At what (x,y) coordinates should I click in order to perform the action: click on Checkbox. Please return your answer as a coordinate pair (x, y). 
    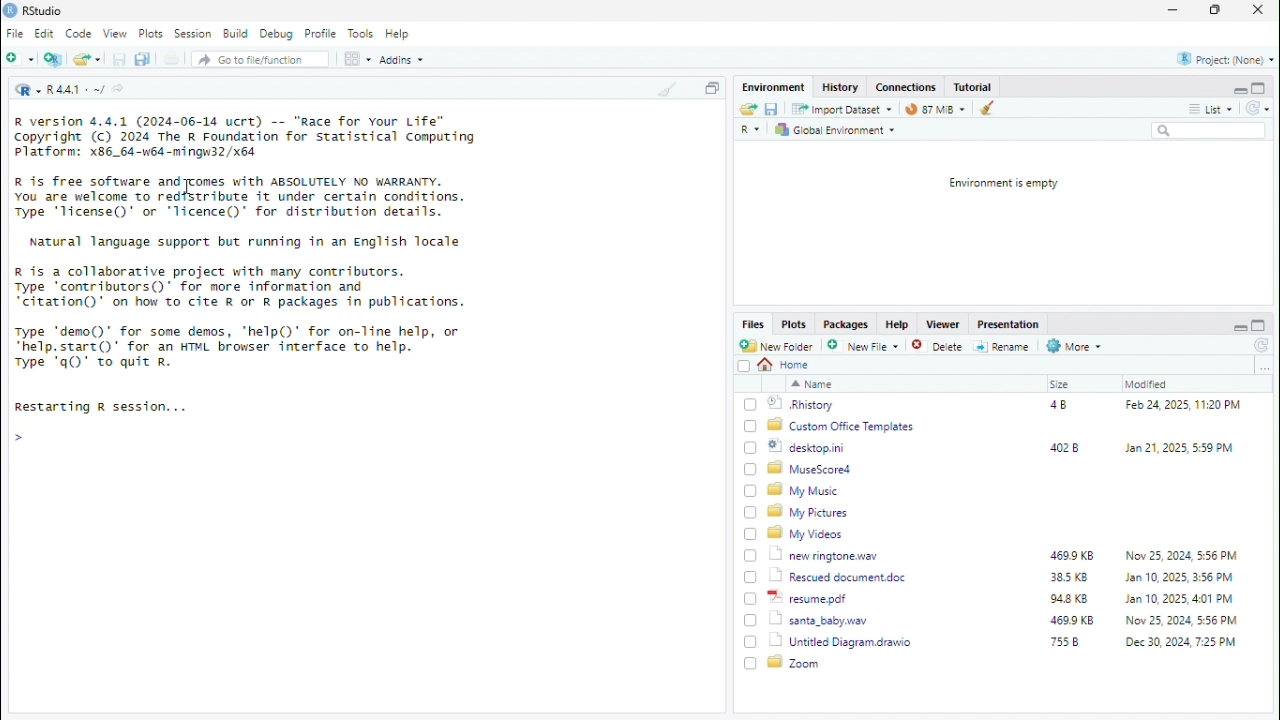
    Looking at the image, I should click on (751, 556).